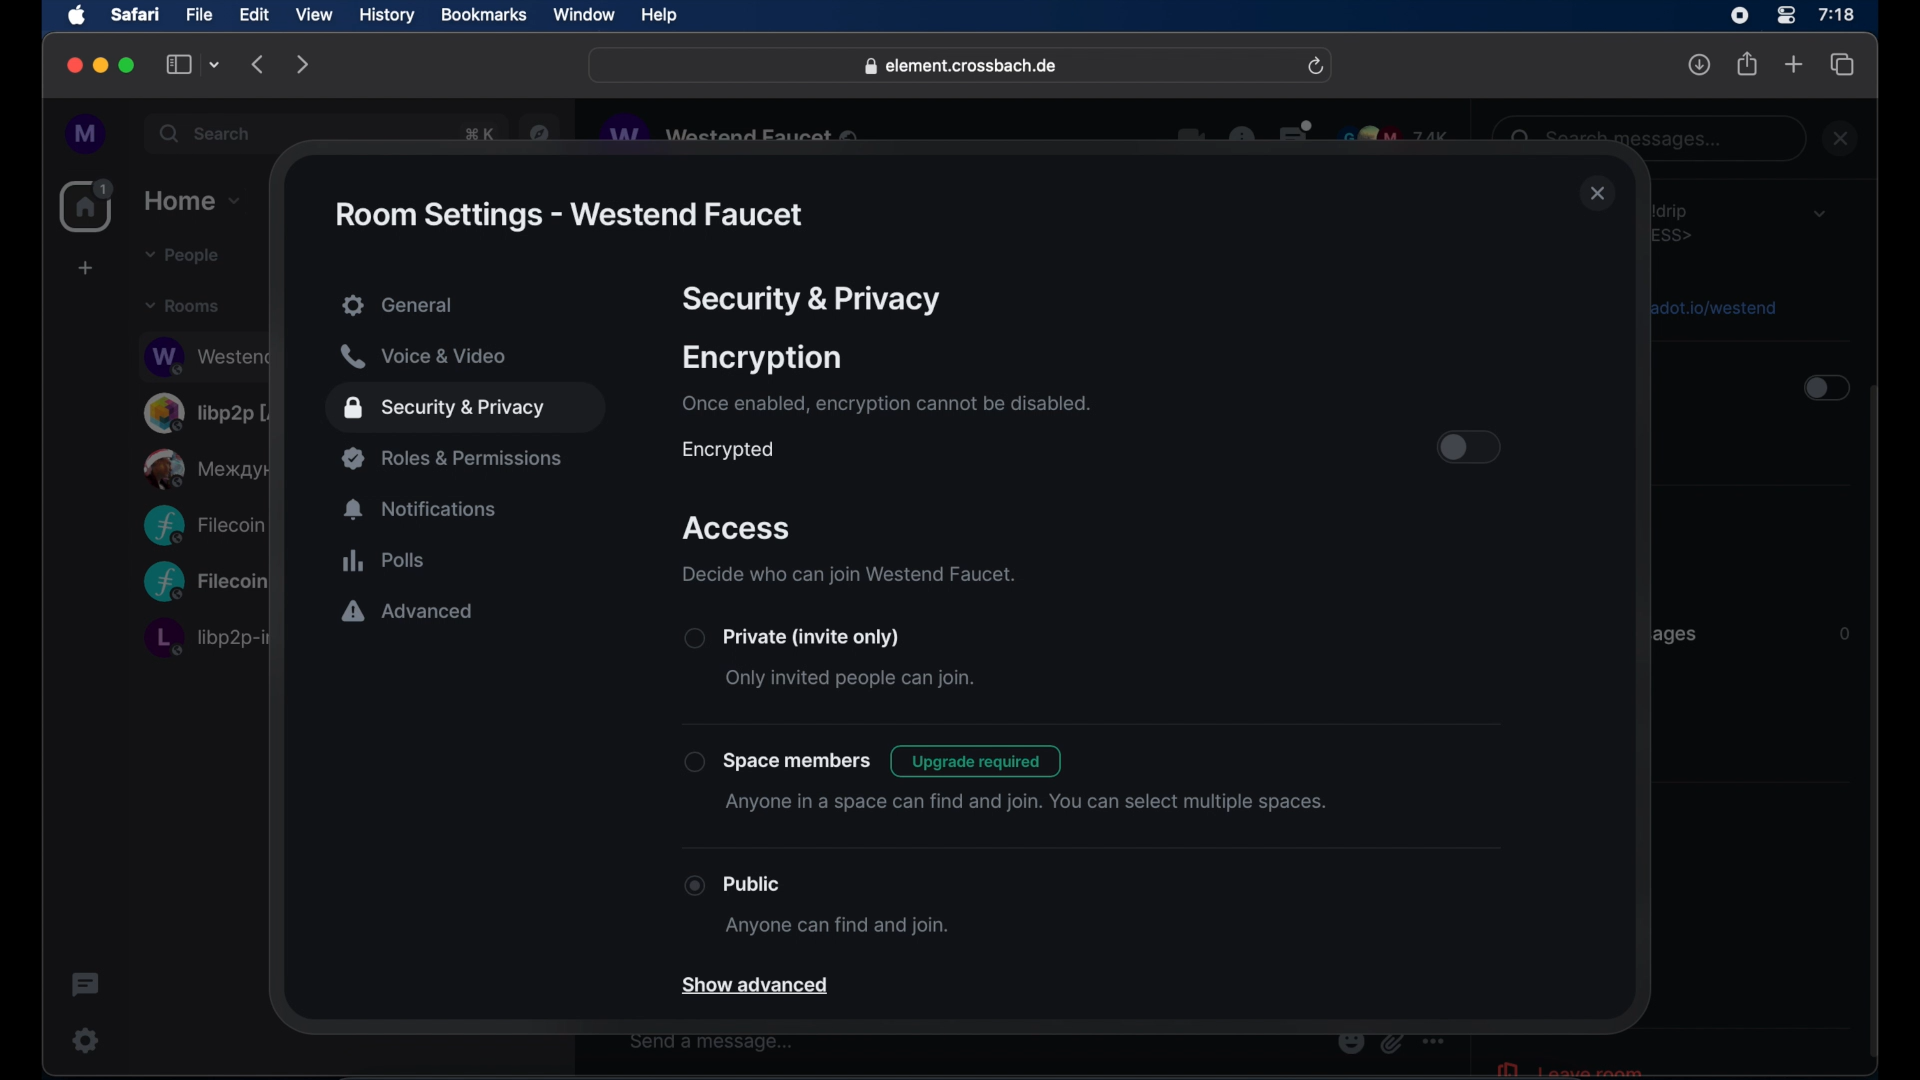 This screenshot has width=1920, height=1080. Describe the element at coordinates (1678, 222) in the screenshot. I see `obscure` at that location.